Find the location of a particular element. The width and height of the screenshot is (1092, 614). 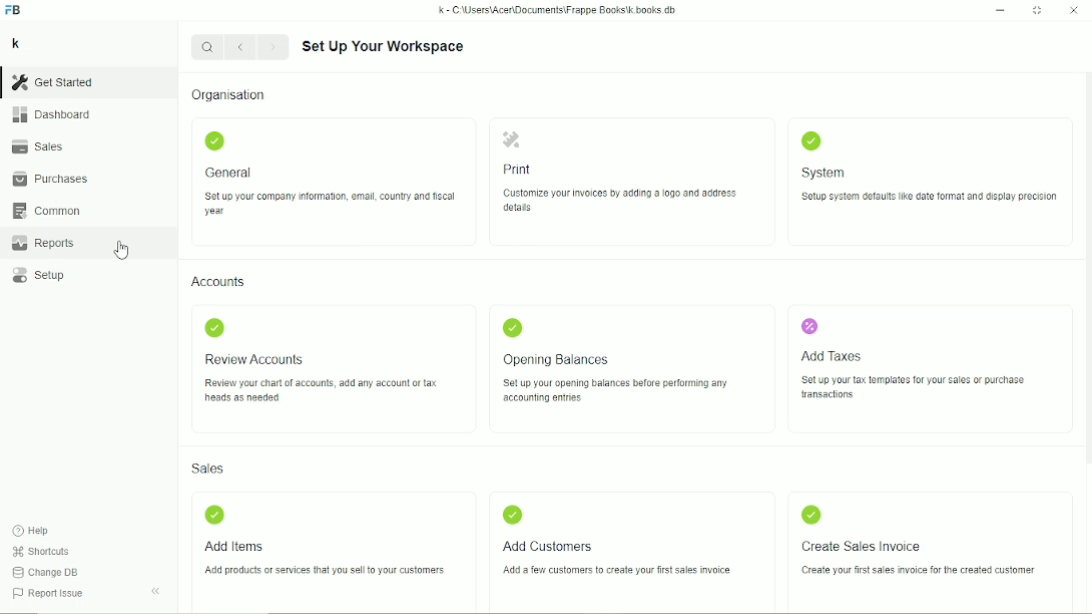

Add customers add a few customers to create your first sales invoice. is located at coordinates (617, 542).